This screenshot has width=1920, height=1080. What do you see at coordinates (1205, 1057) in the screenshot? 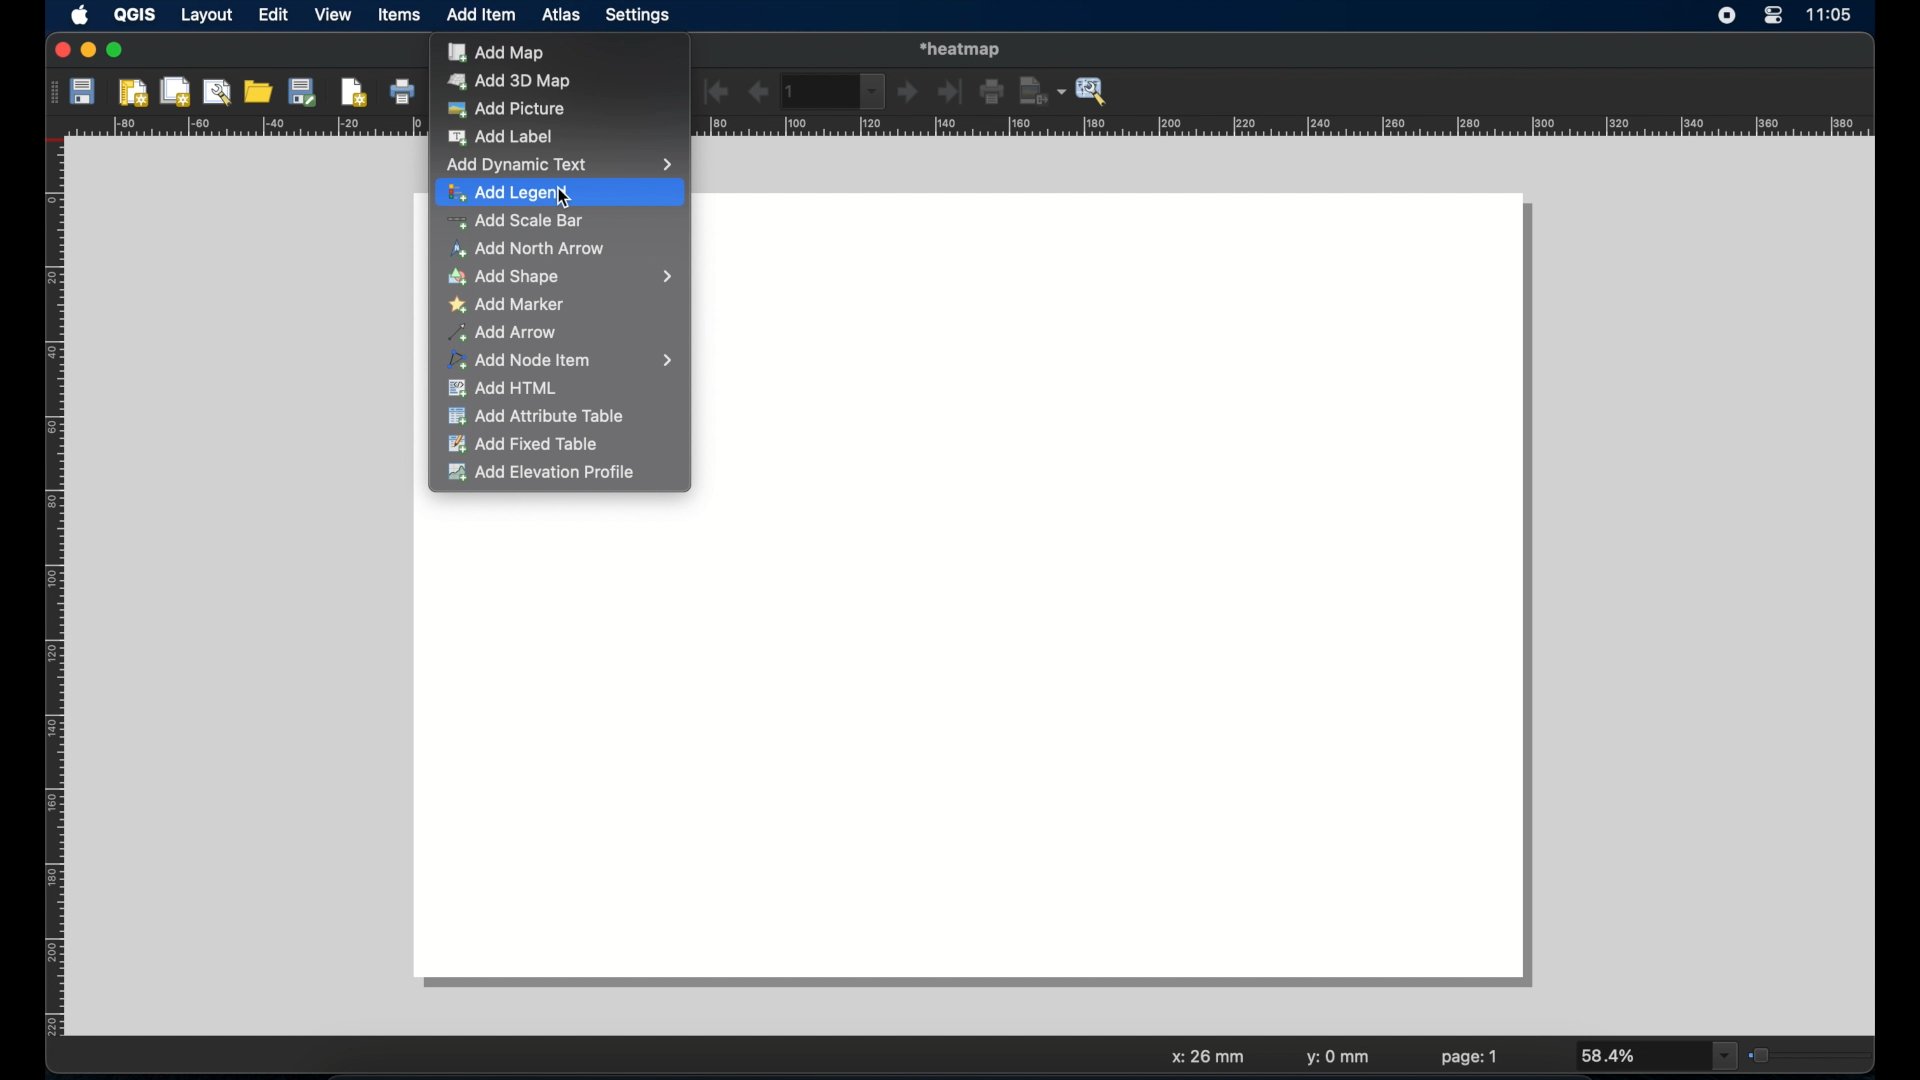
I see `x: 26mm` at bounding box center [1205, 1057].